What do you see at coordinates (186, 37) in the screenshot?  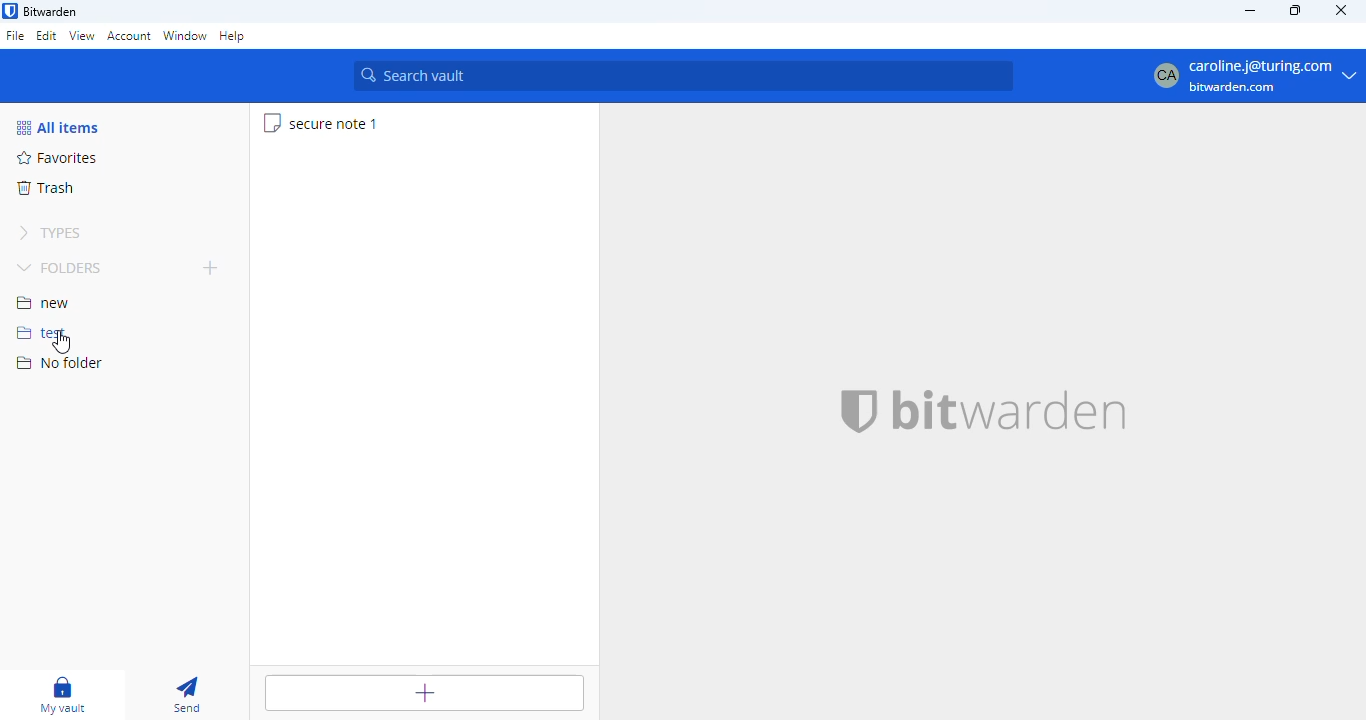 I see `window` at bounding box center [186, 37].